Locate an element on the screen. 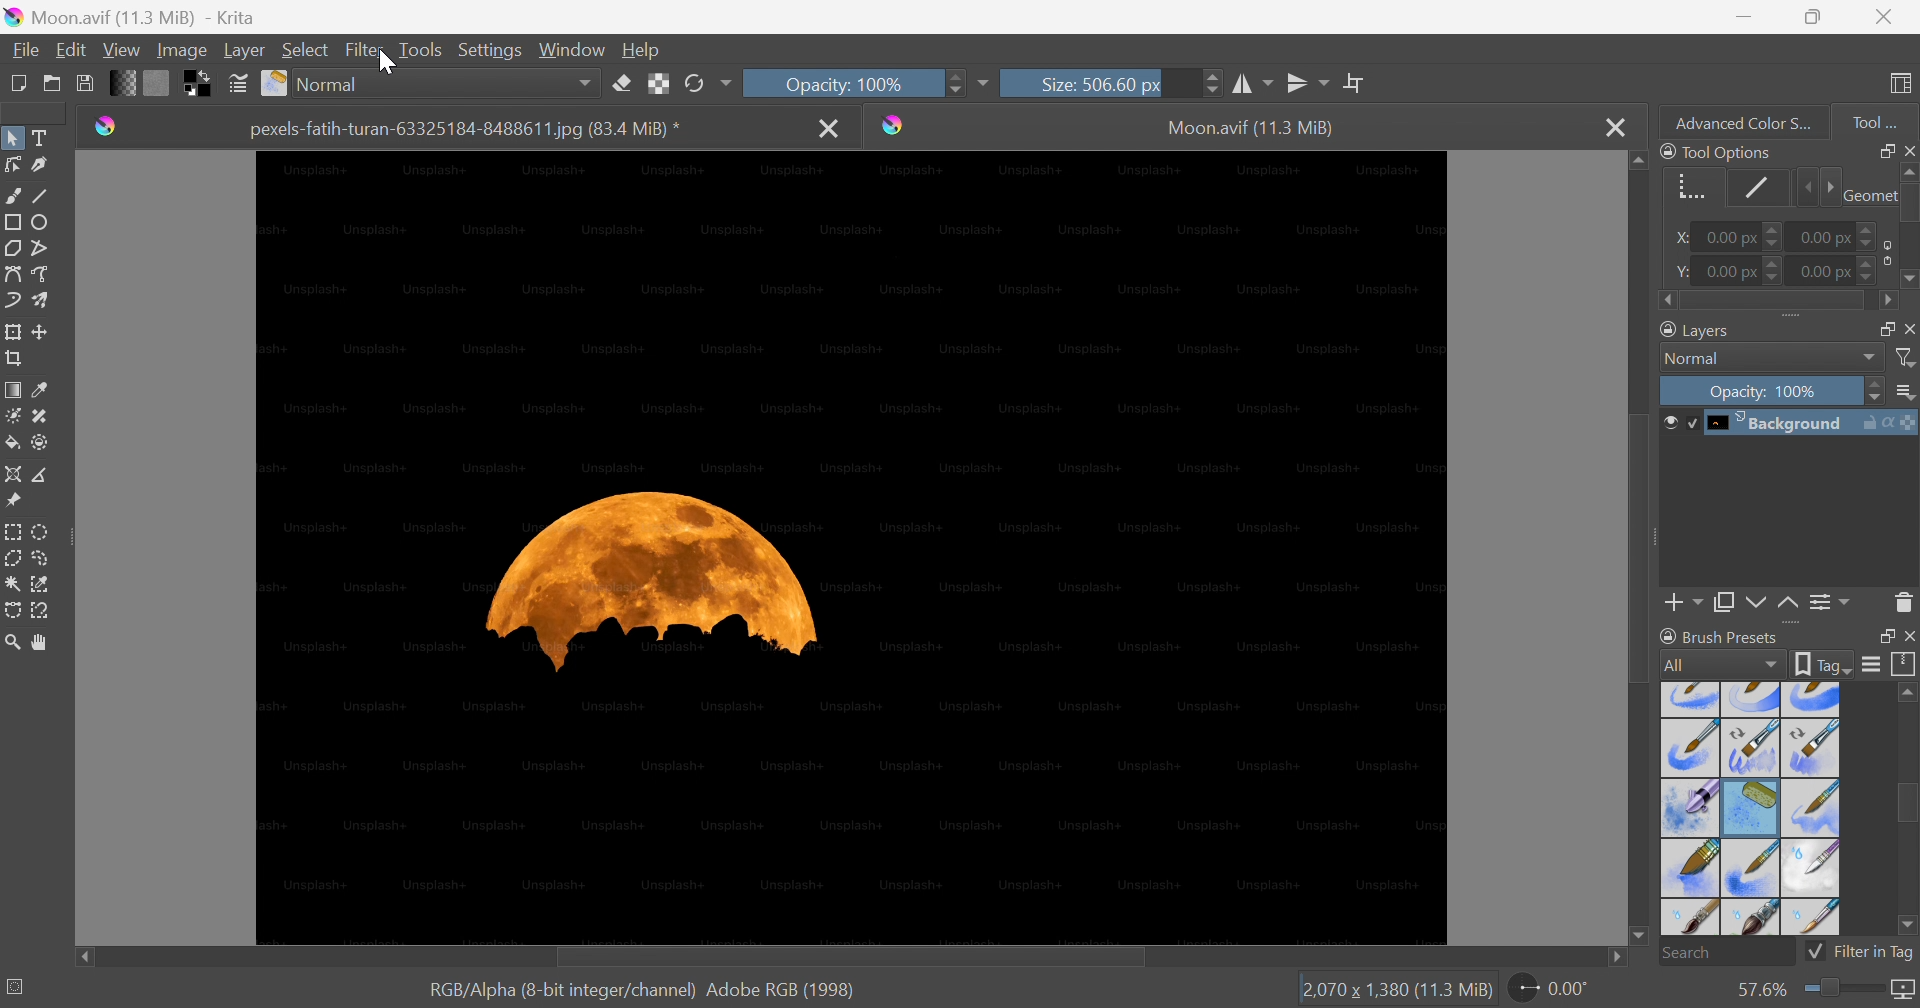  Calligraphy is located at coordinates (43, 164).